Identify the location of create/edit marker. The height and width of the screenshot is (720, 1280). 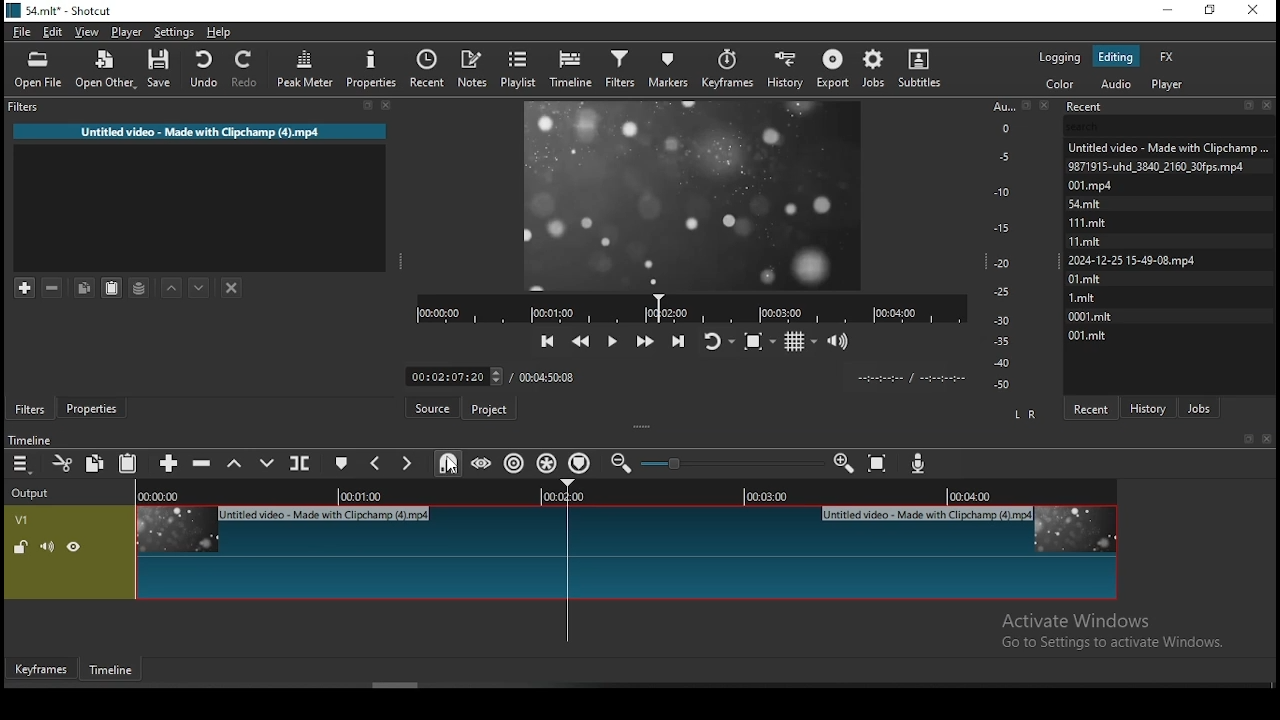
(338, 463).